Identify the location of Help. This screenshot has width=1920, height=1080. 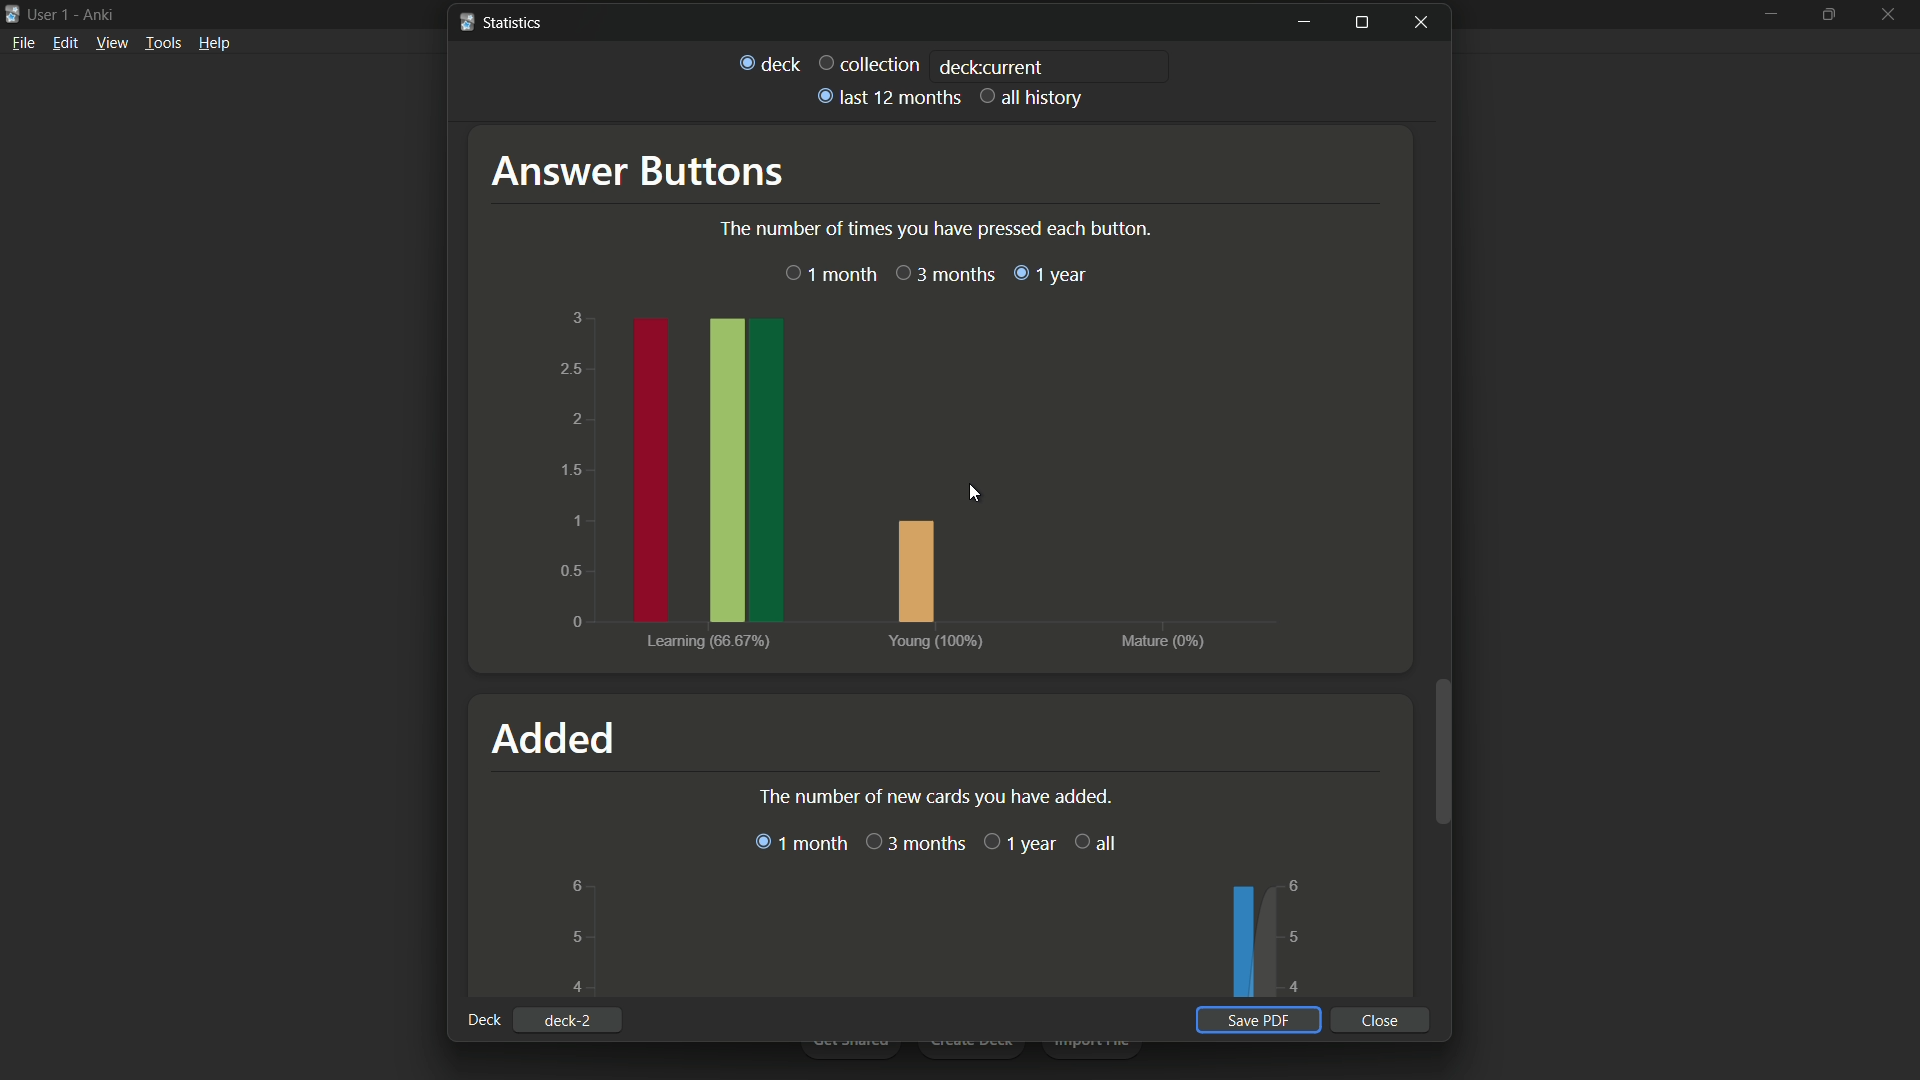
(217, 48).